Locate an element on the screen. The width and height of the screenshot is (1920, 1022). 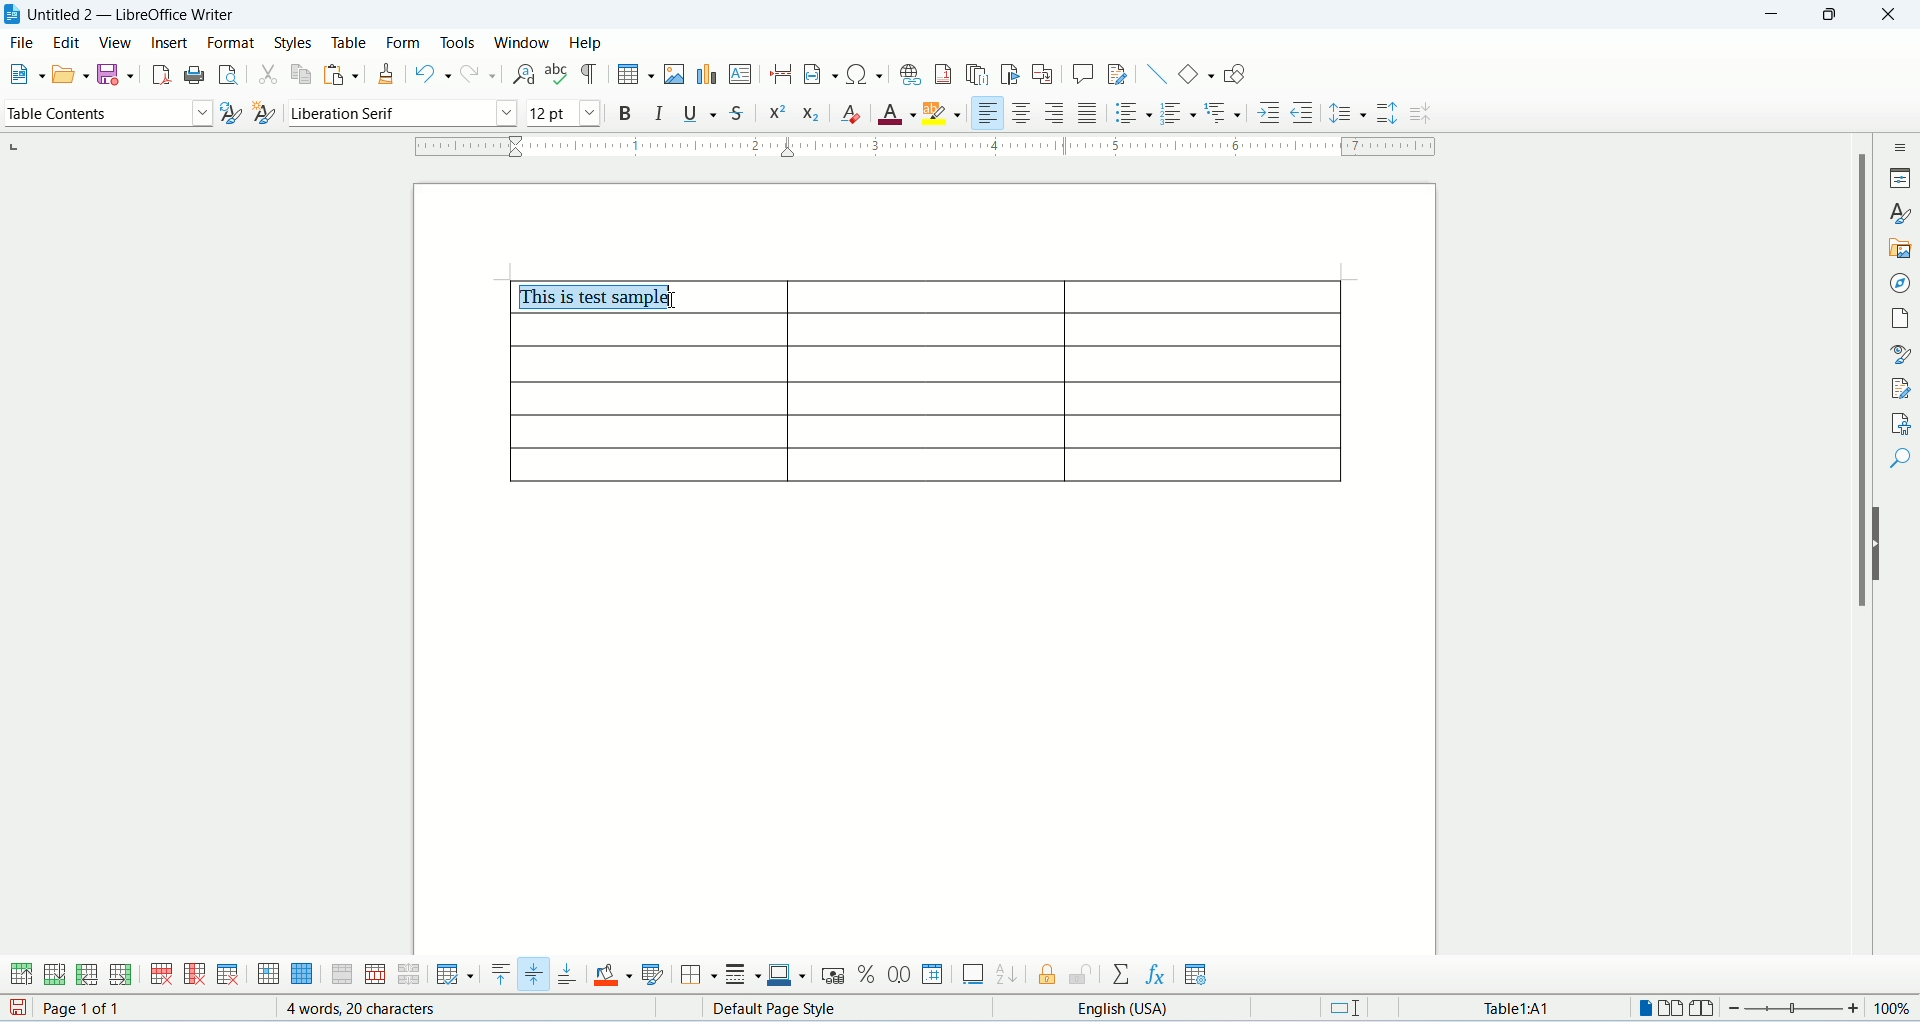
strikethrough is located at coordinates (734, 114).